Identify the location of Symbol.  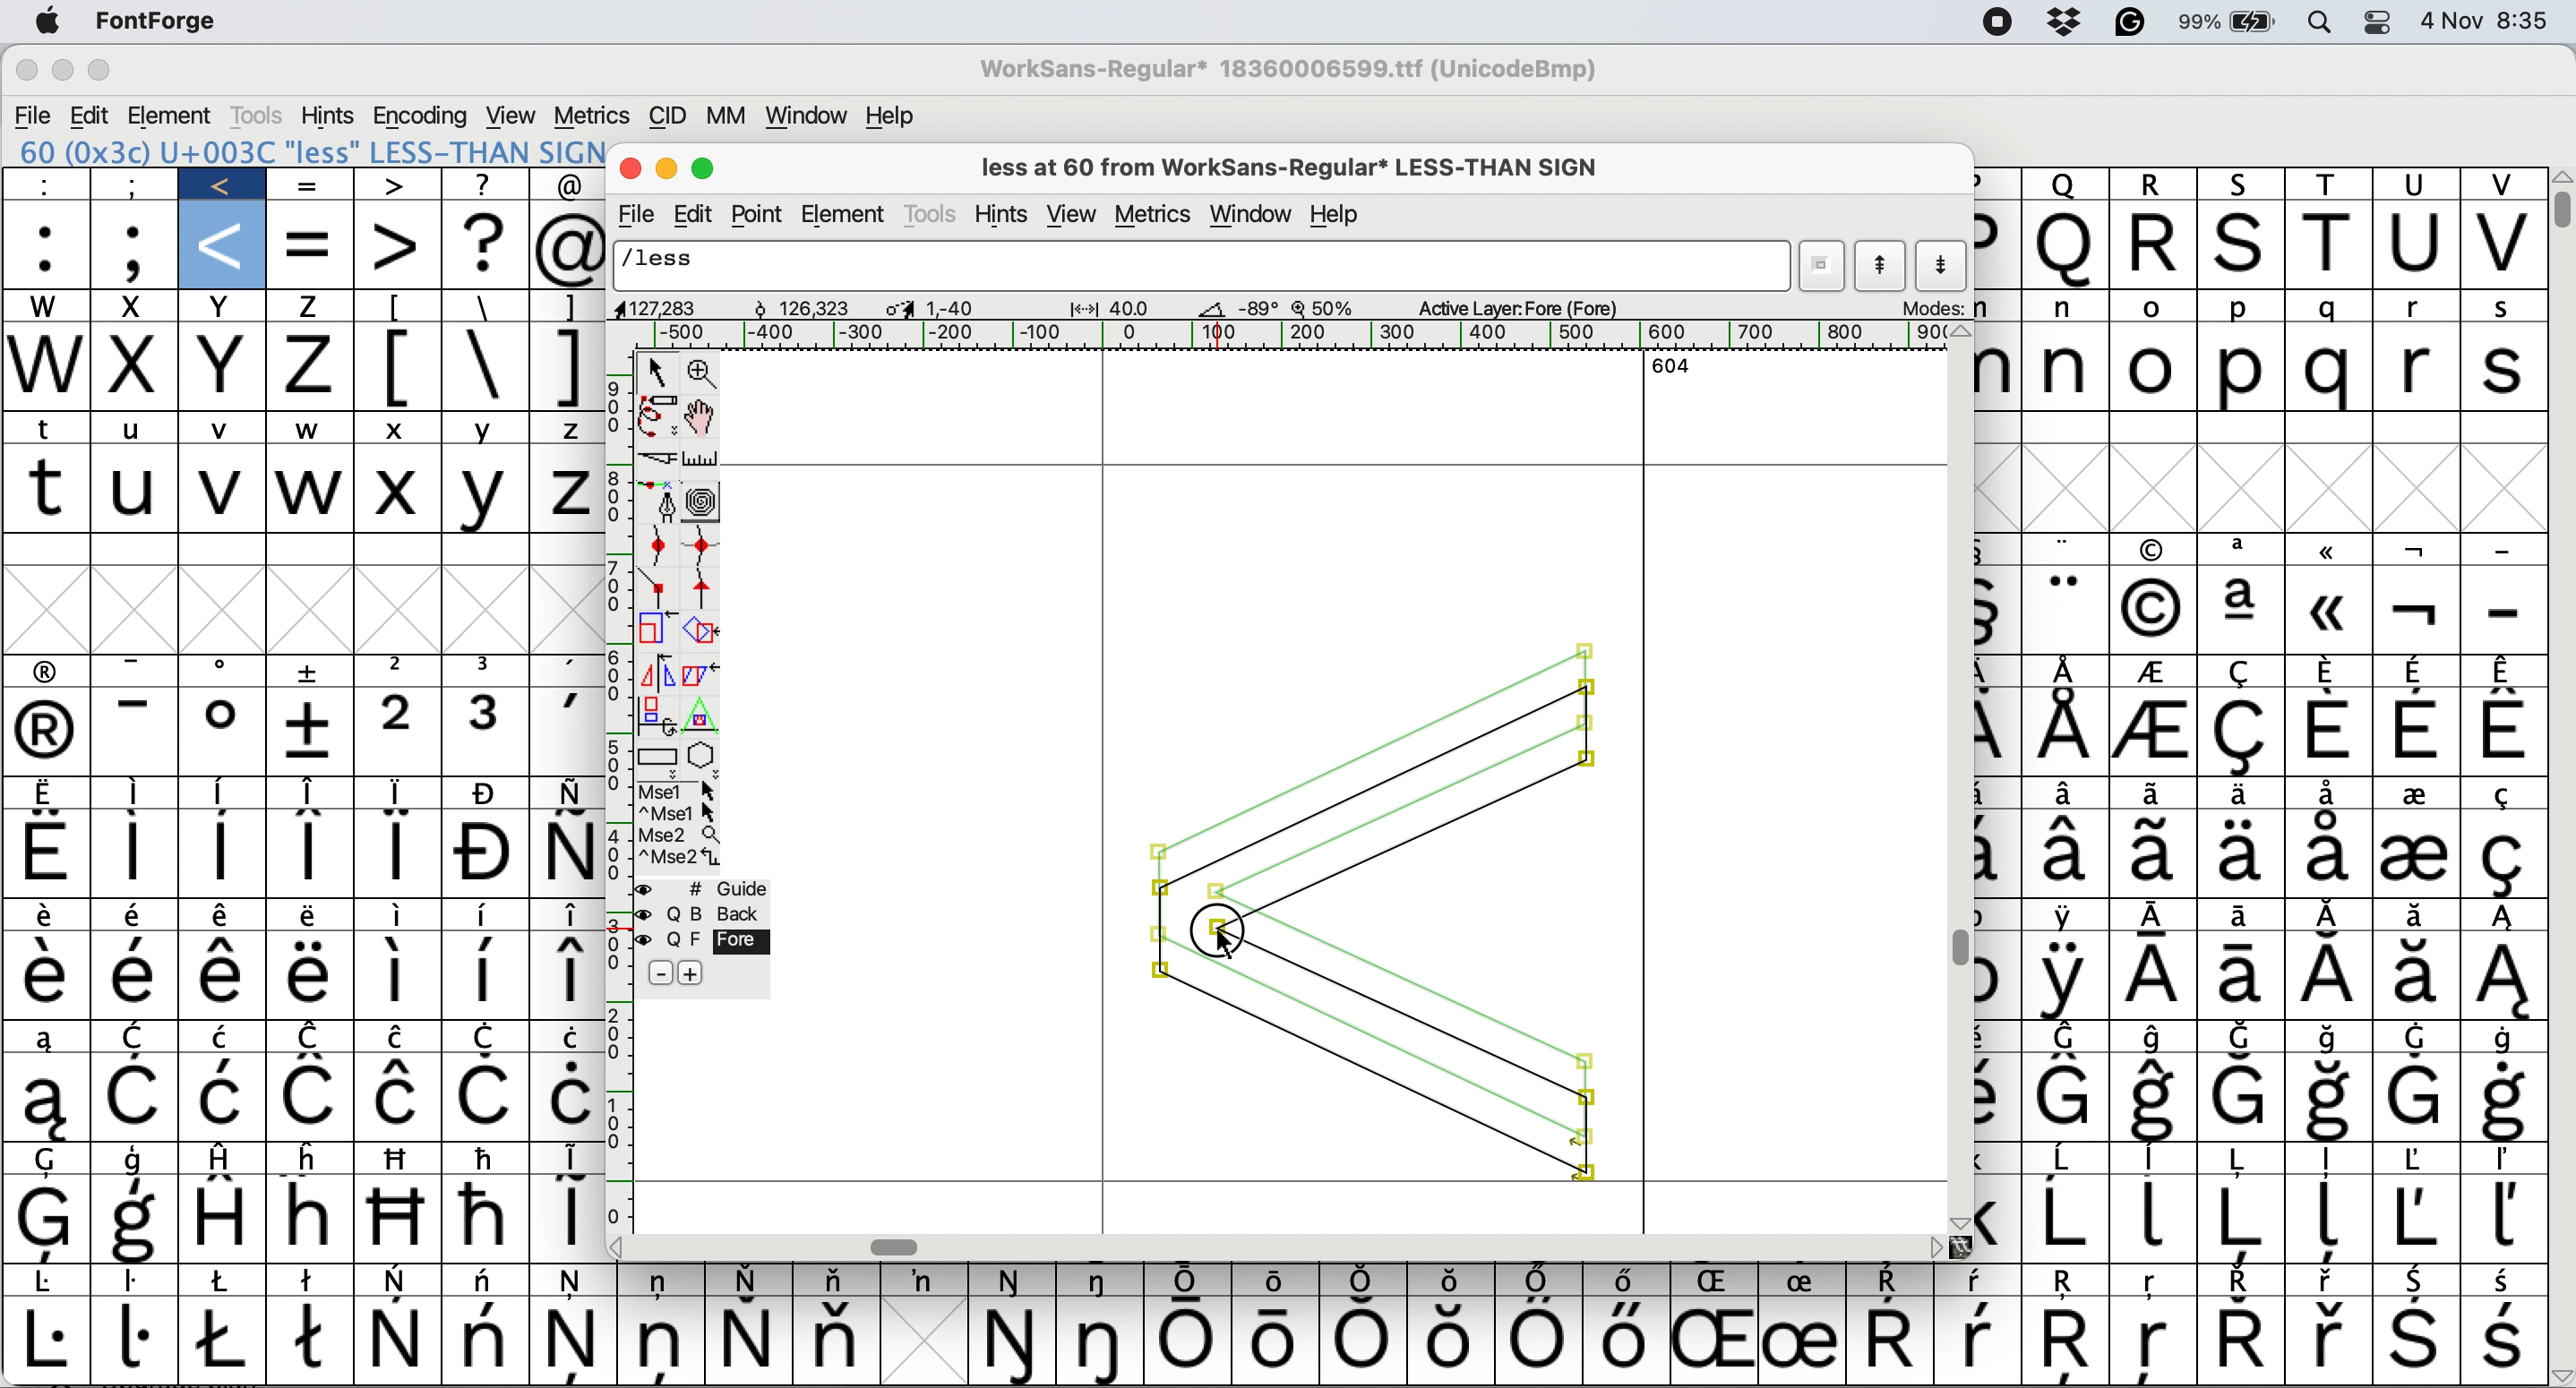
(2063, 1099).